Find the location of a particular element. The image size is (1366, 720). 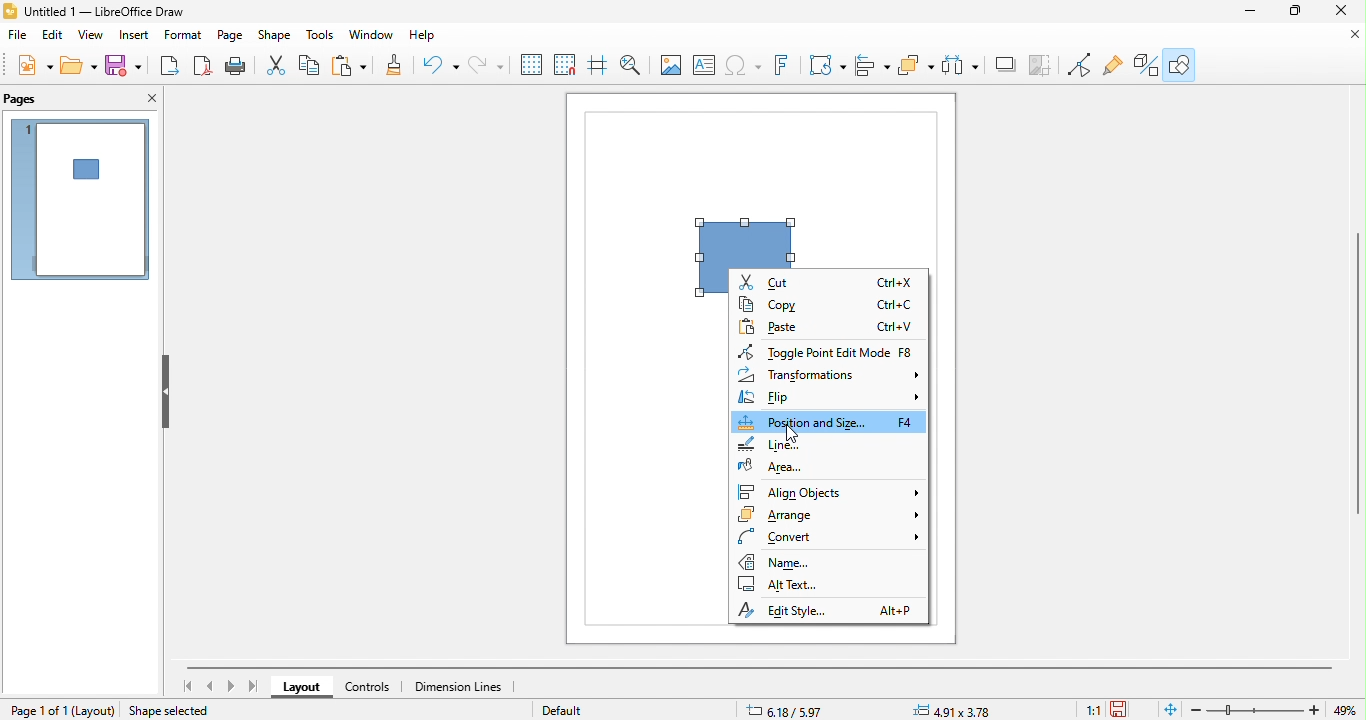

snap to grid is located at coordinates (569, 66).